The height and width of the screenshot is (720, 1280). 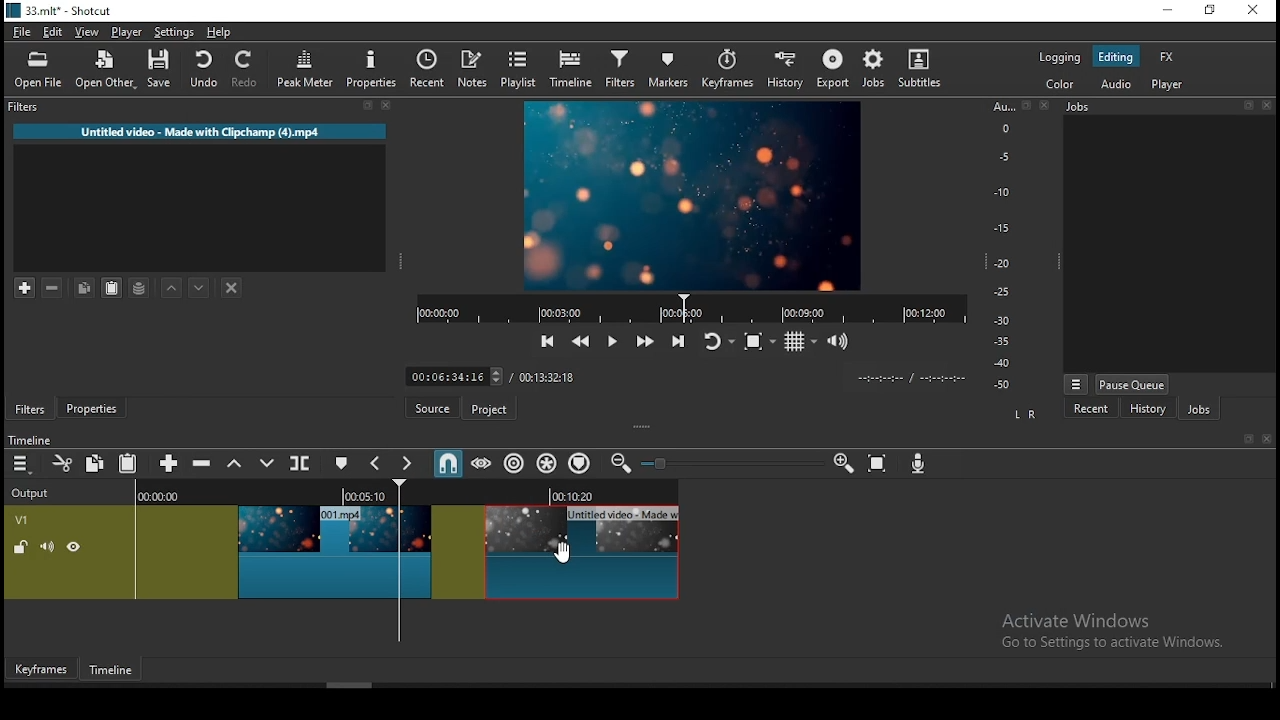 What do you see at coordinates (514, 464) in the screenshot?
I see `ripple` at bounding box center [514, 464].